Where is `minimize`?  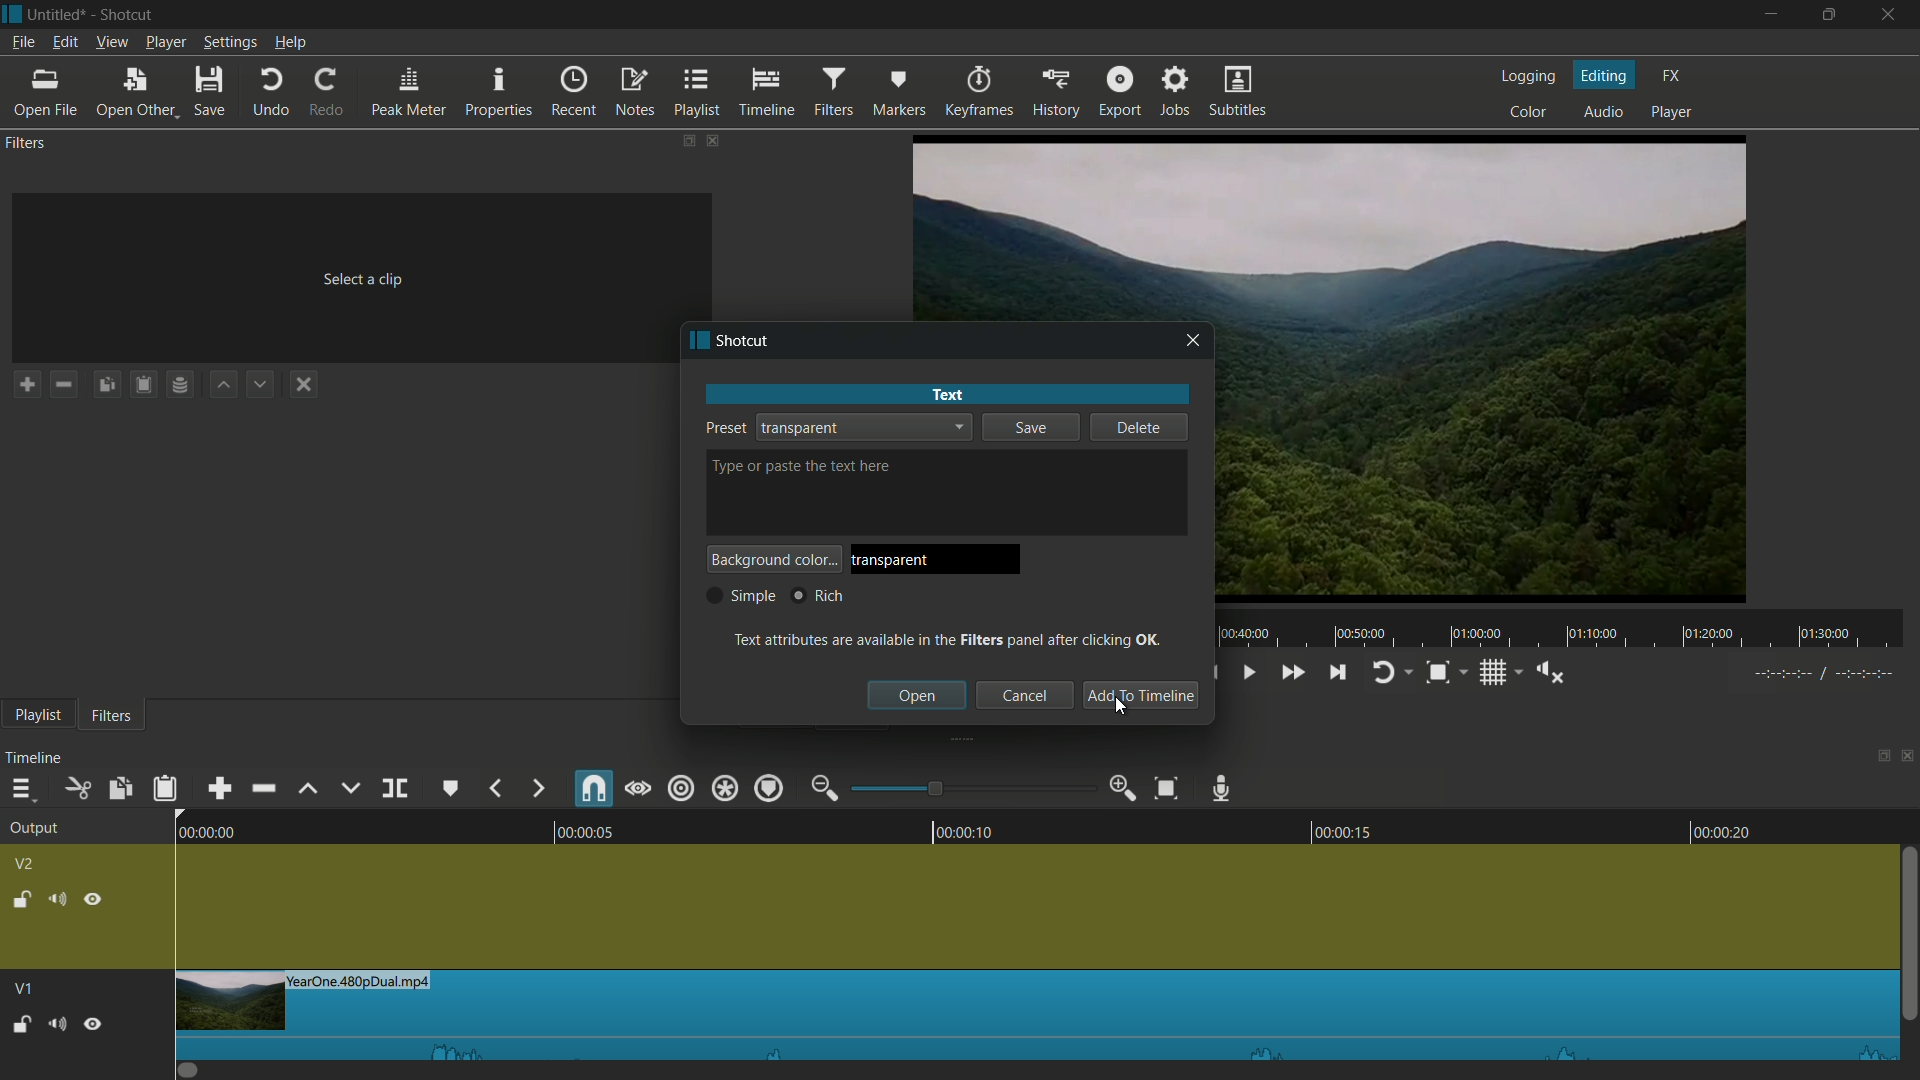
minimize is located at coordinates (1775, 15).